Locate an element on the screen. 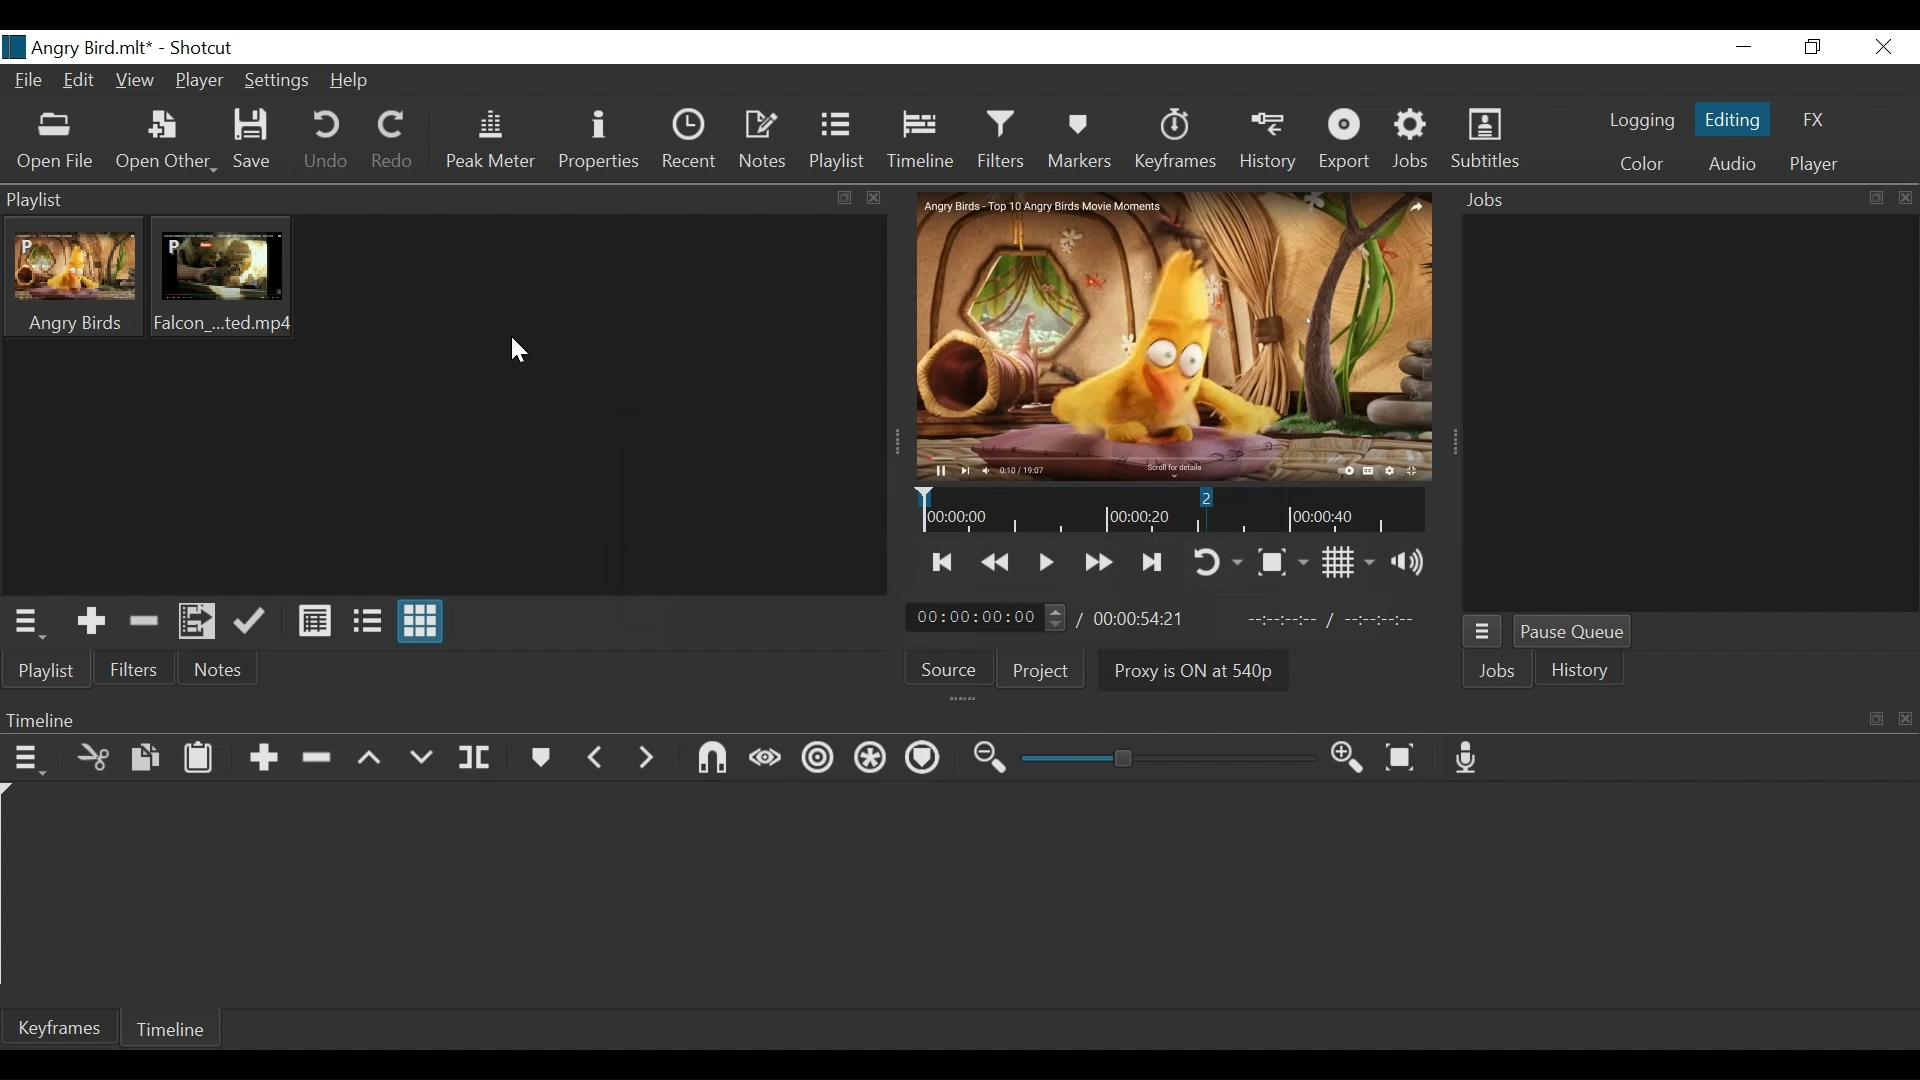 The image size is (1920, 1080). Record audio is located at coordinates (1468, 755).